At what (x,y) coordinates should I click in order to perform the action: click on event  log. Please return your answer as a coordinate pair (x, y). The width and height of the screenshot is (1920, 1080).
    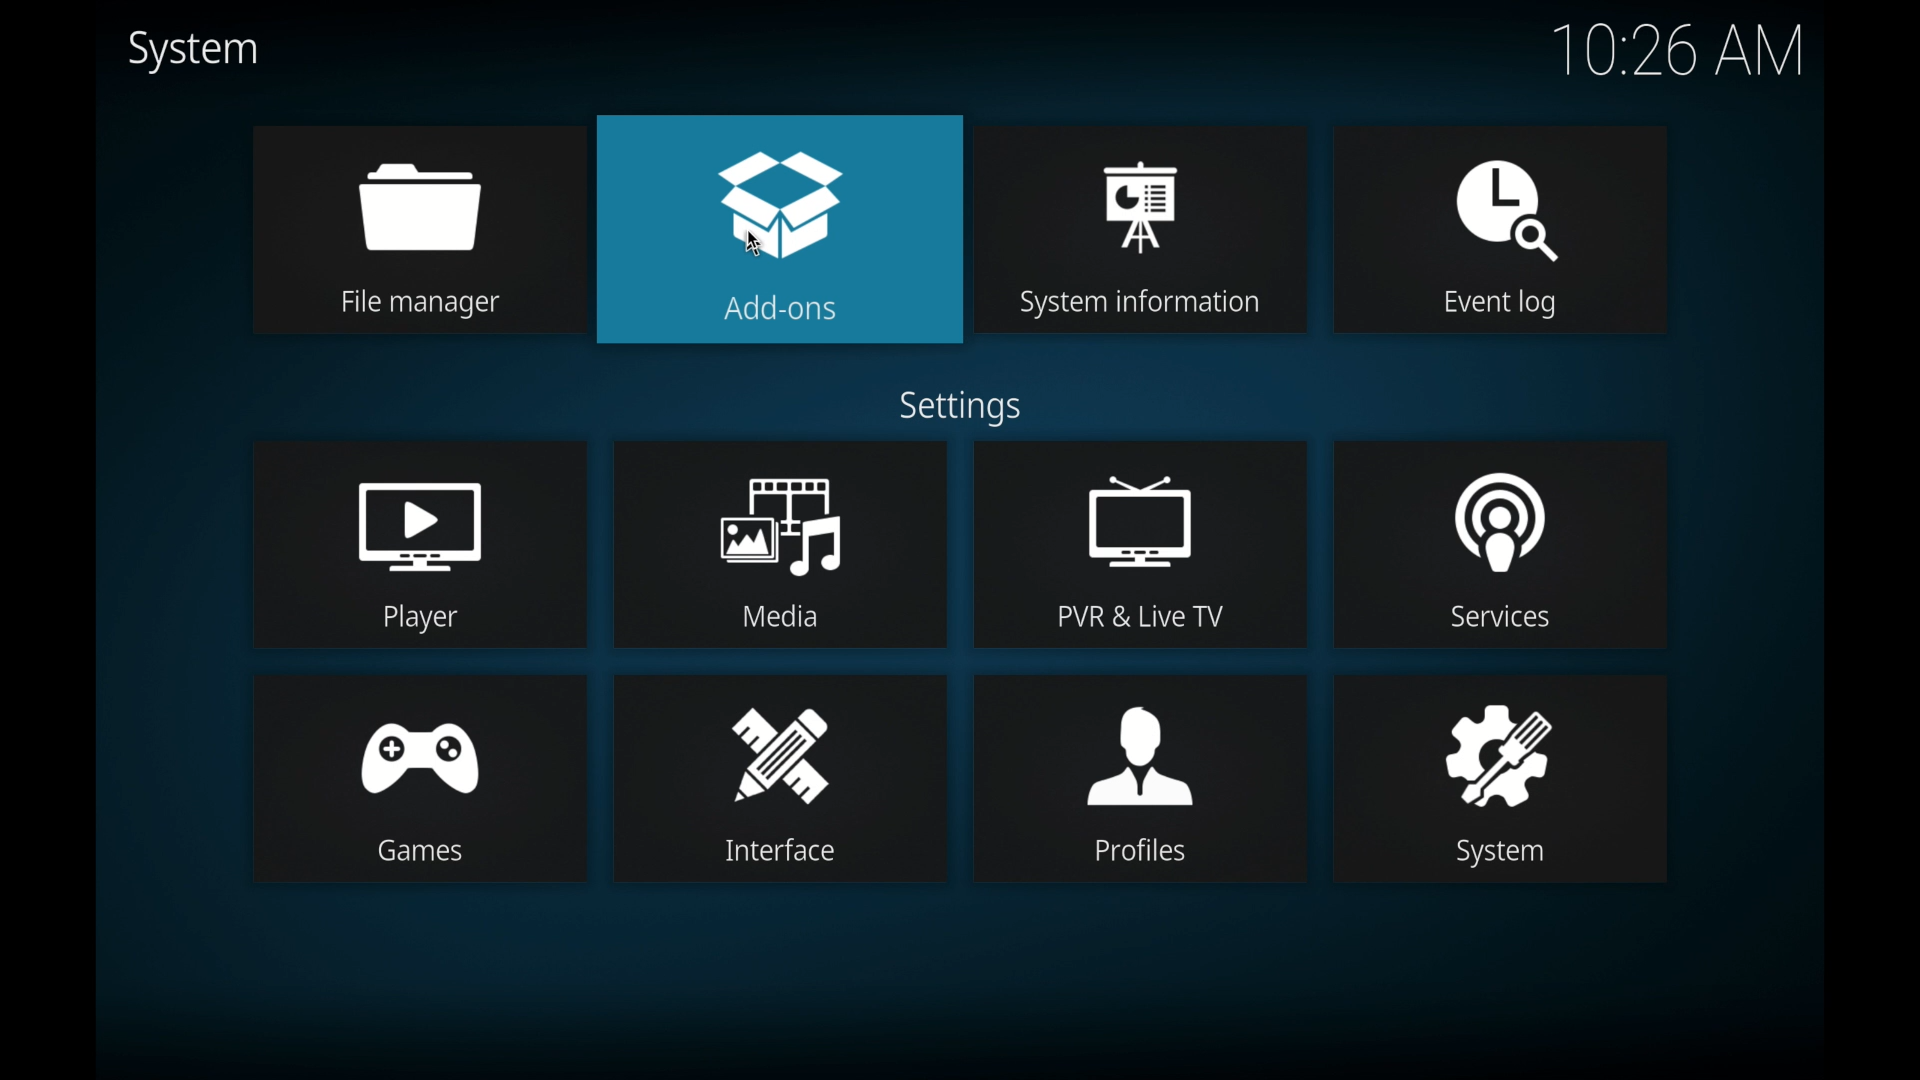
    Looking at the image, I should click on (1499, 231).